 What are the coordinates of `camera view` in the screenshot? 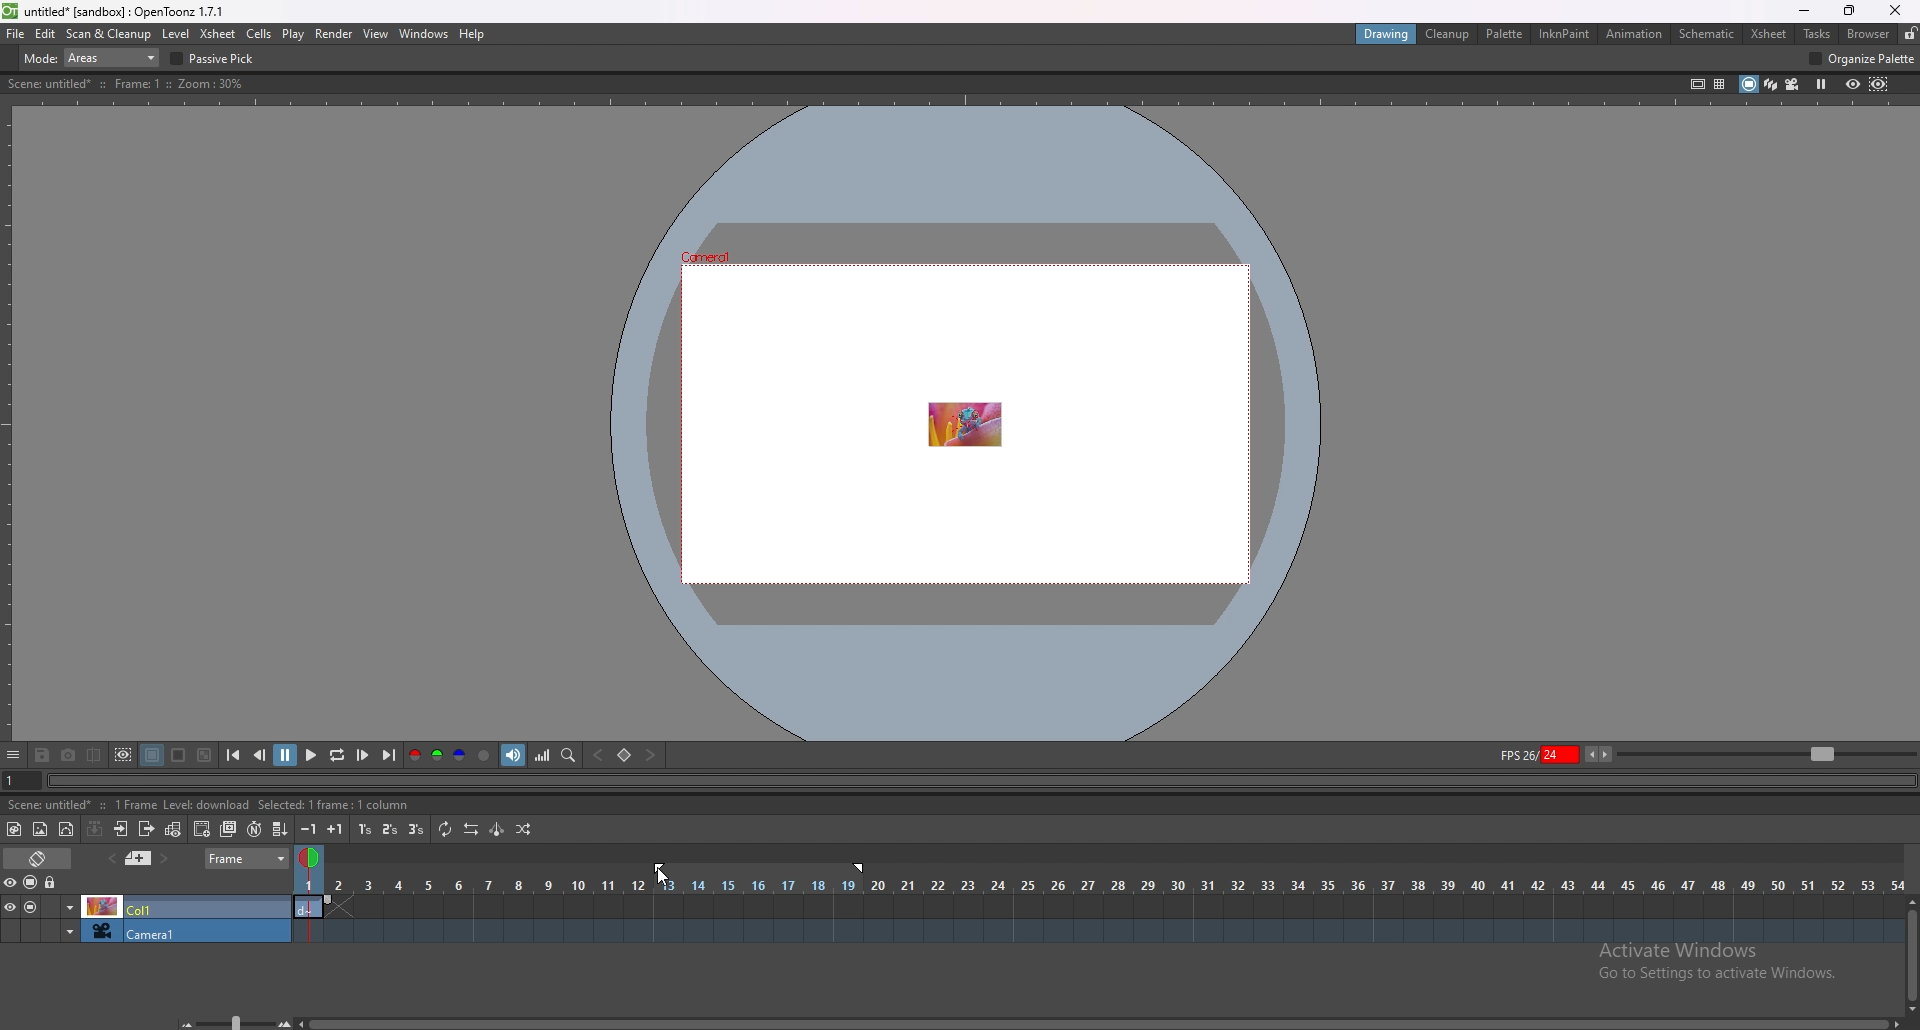 It's located at (1793, 84).